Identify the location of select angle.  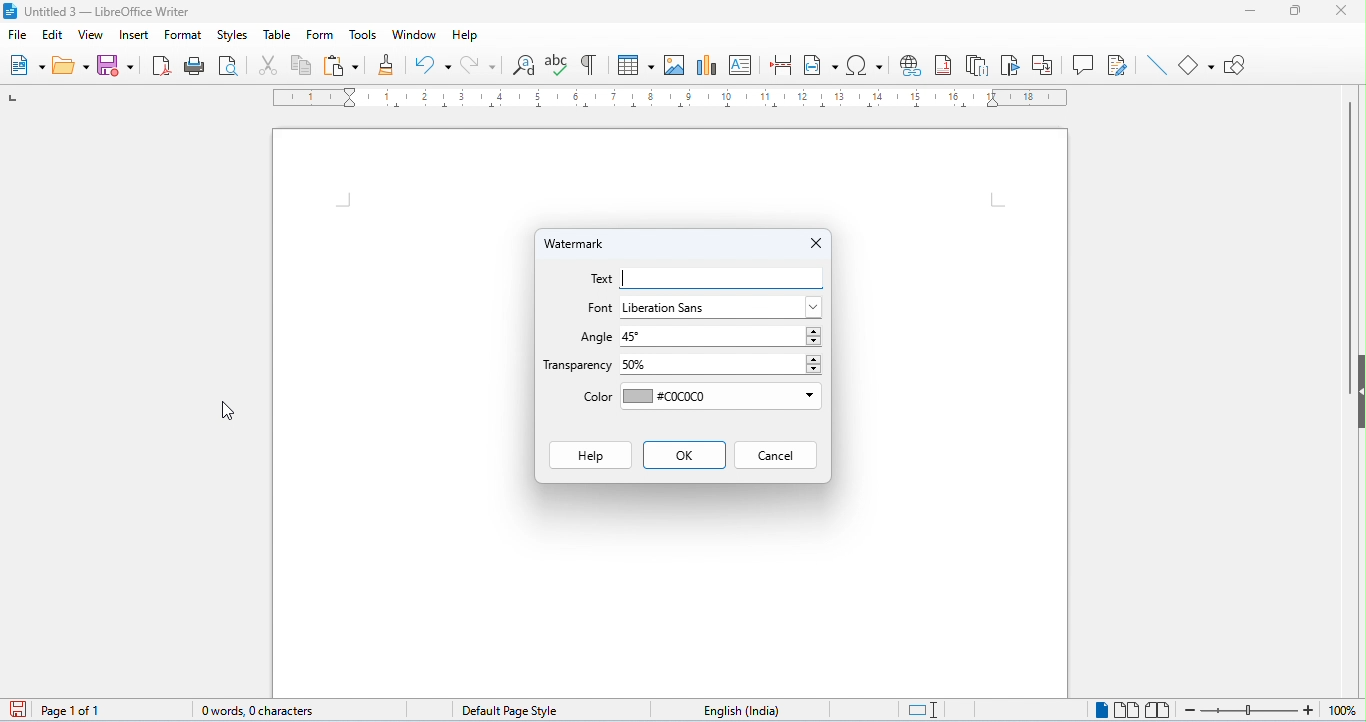
(720, 338).